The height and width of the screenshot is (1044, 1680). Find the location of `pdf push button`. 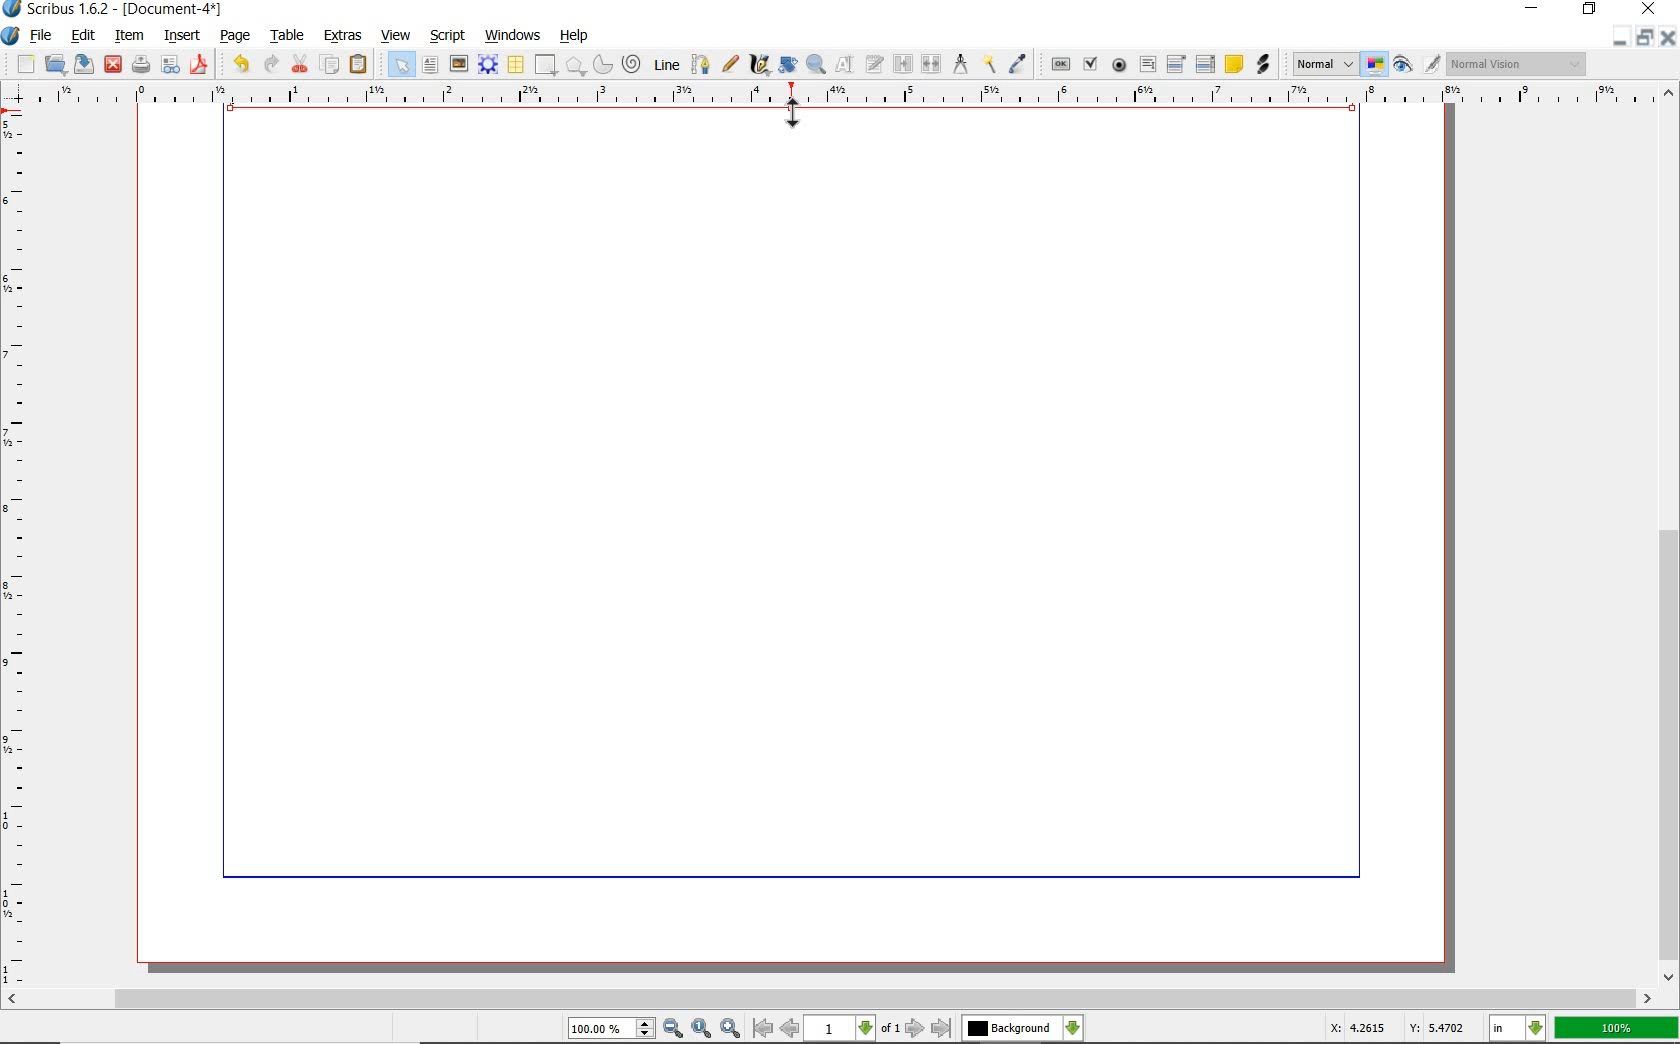

pdf push button is located at coordinates (1057, 63).